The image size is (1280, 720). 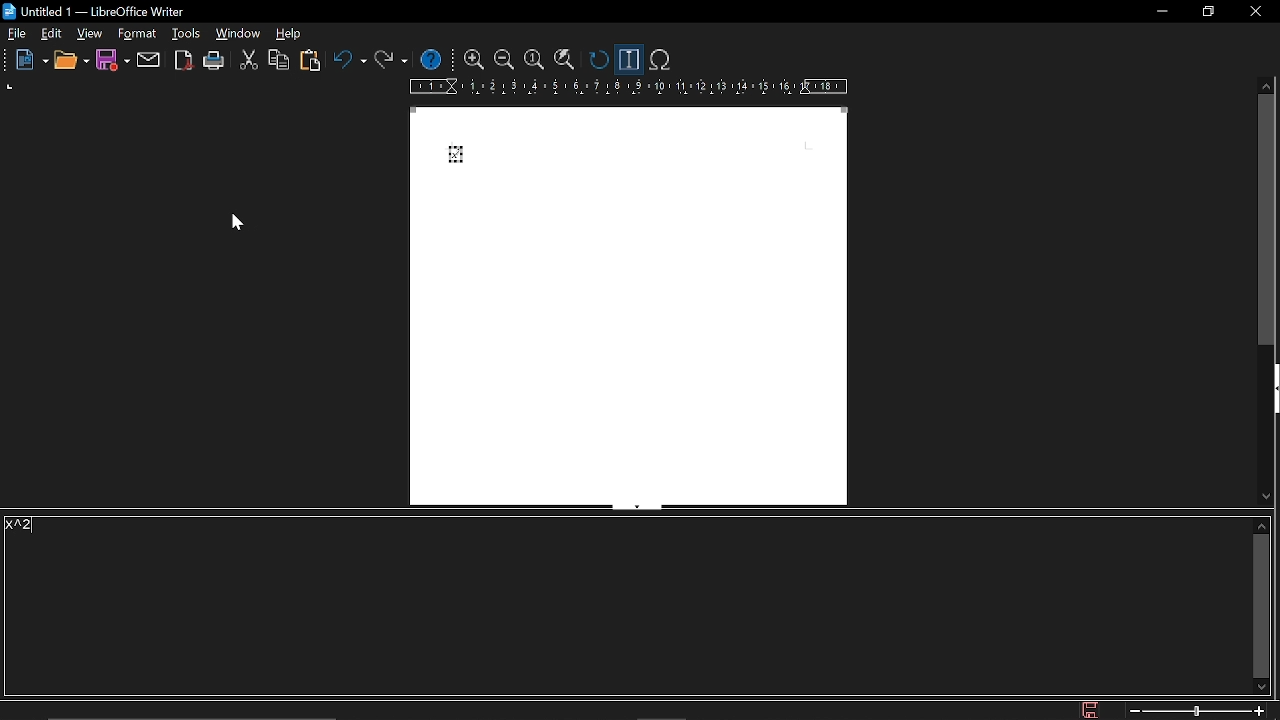 What do you see at coordinates (1268, 222) in the screenshot?
I see `vertical scrollbar` at bounding box center [1268, 222].